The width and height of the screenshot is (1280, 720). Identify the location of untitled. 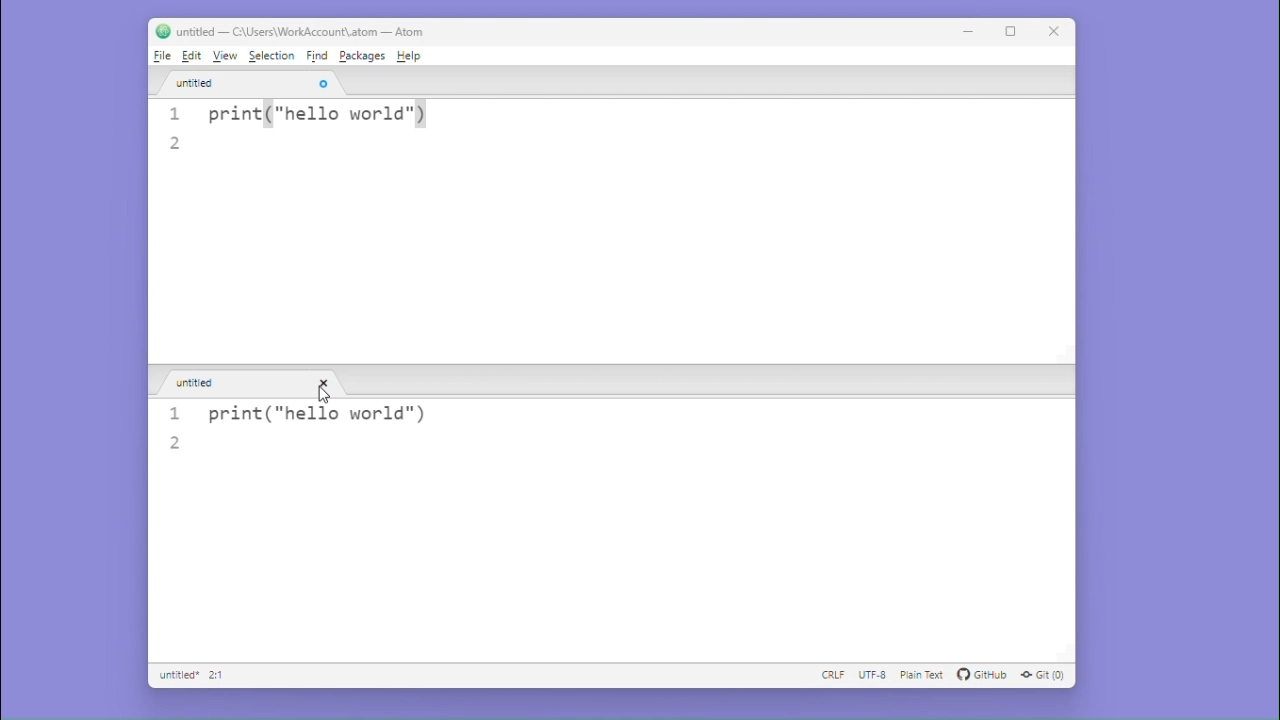
(256, 83).